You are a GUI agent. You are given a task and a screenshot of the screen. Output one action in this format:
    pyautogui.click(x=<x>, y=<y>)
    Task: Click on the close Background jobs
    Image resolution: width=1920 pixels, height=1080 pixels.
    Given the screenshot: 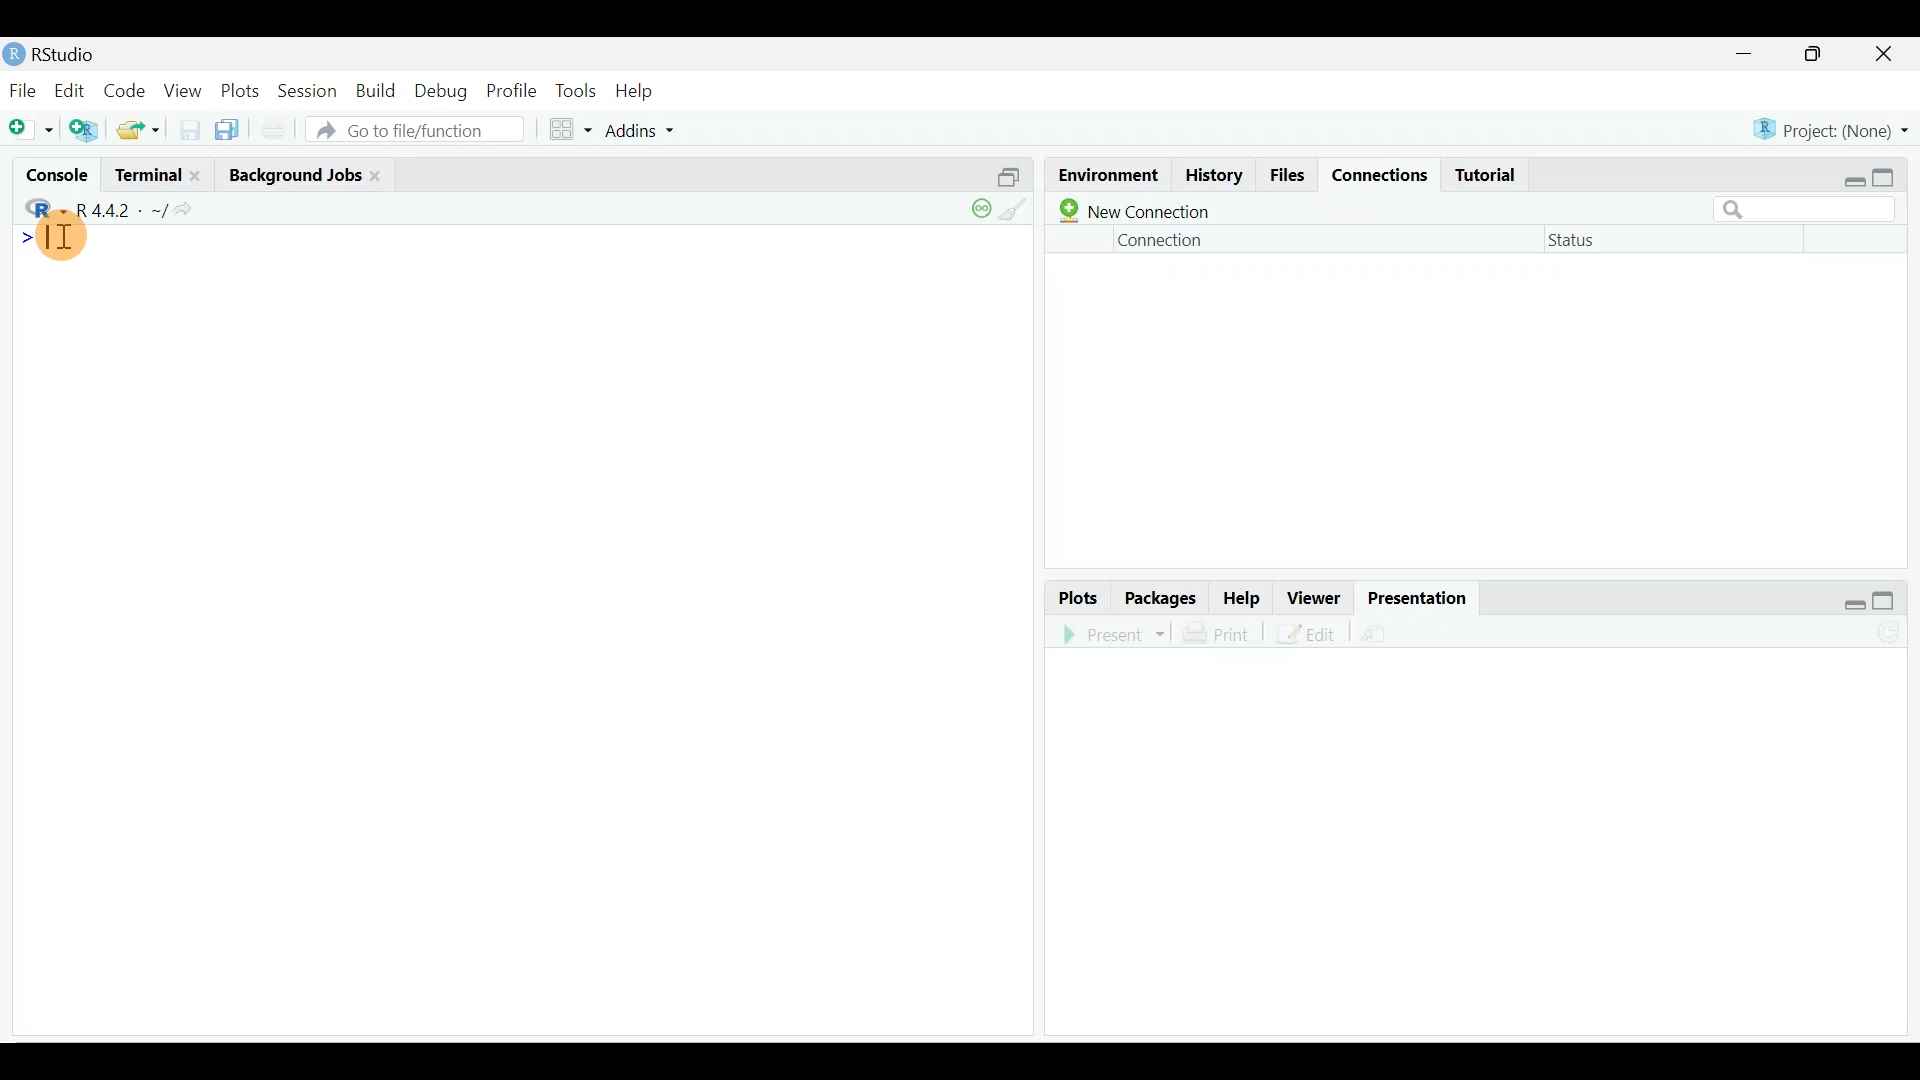 What is the action you would take?
    pyautogui.click(x=379, y=172)
    